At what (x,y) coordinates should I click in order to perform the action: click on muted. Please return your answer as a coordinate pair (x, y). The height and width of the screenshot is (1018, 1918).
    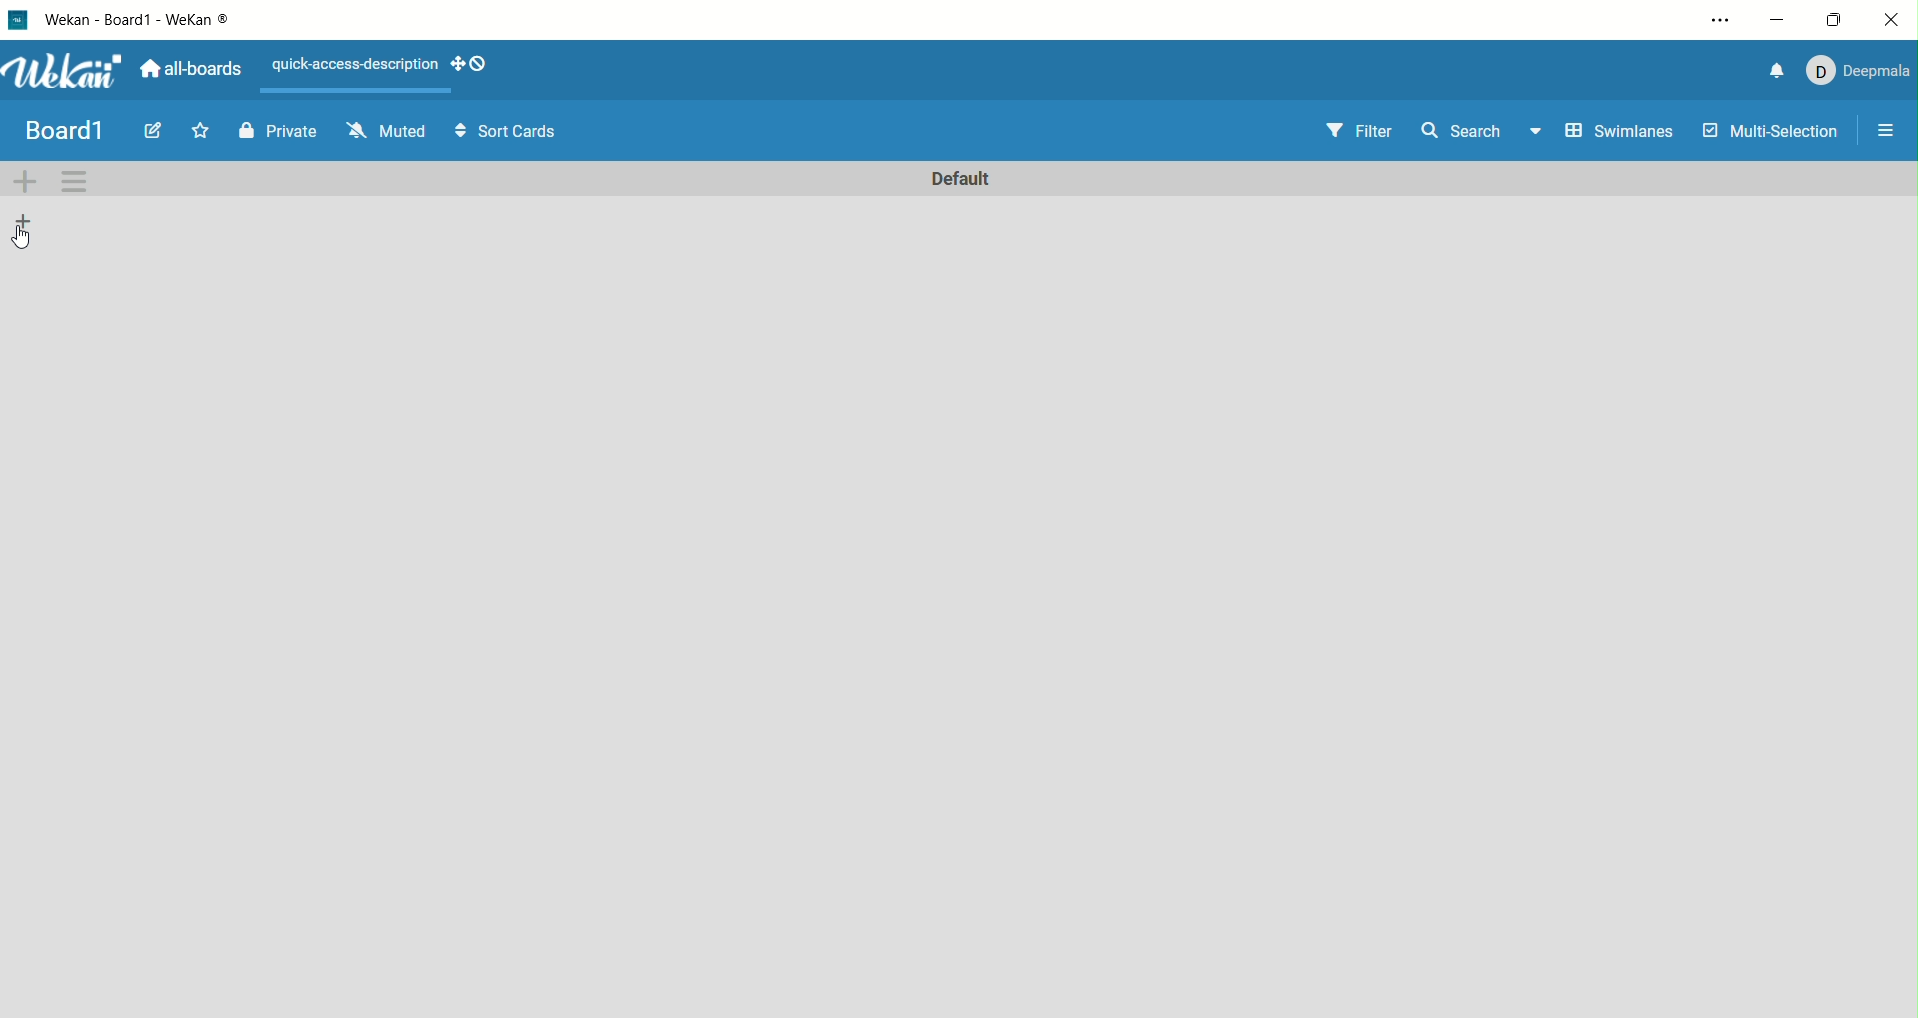
    Looking at the image, I should click on (387, 129).